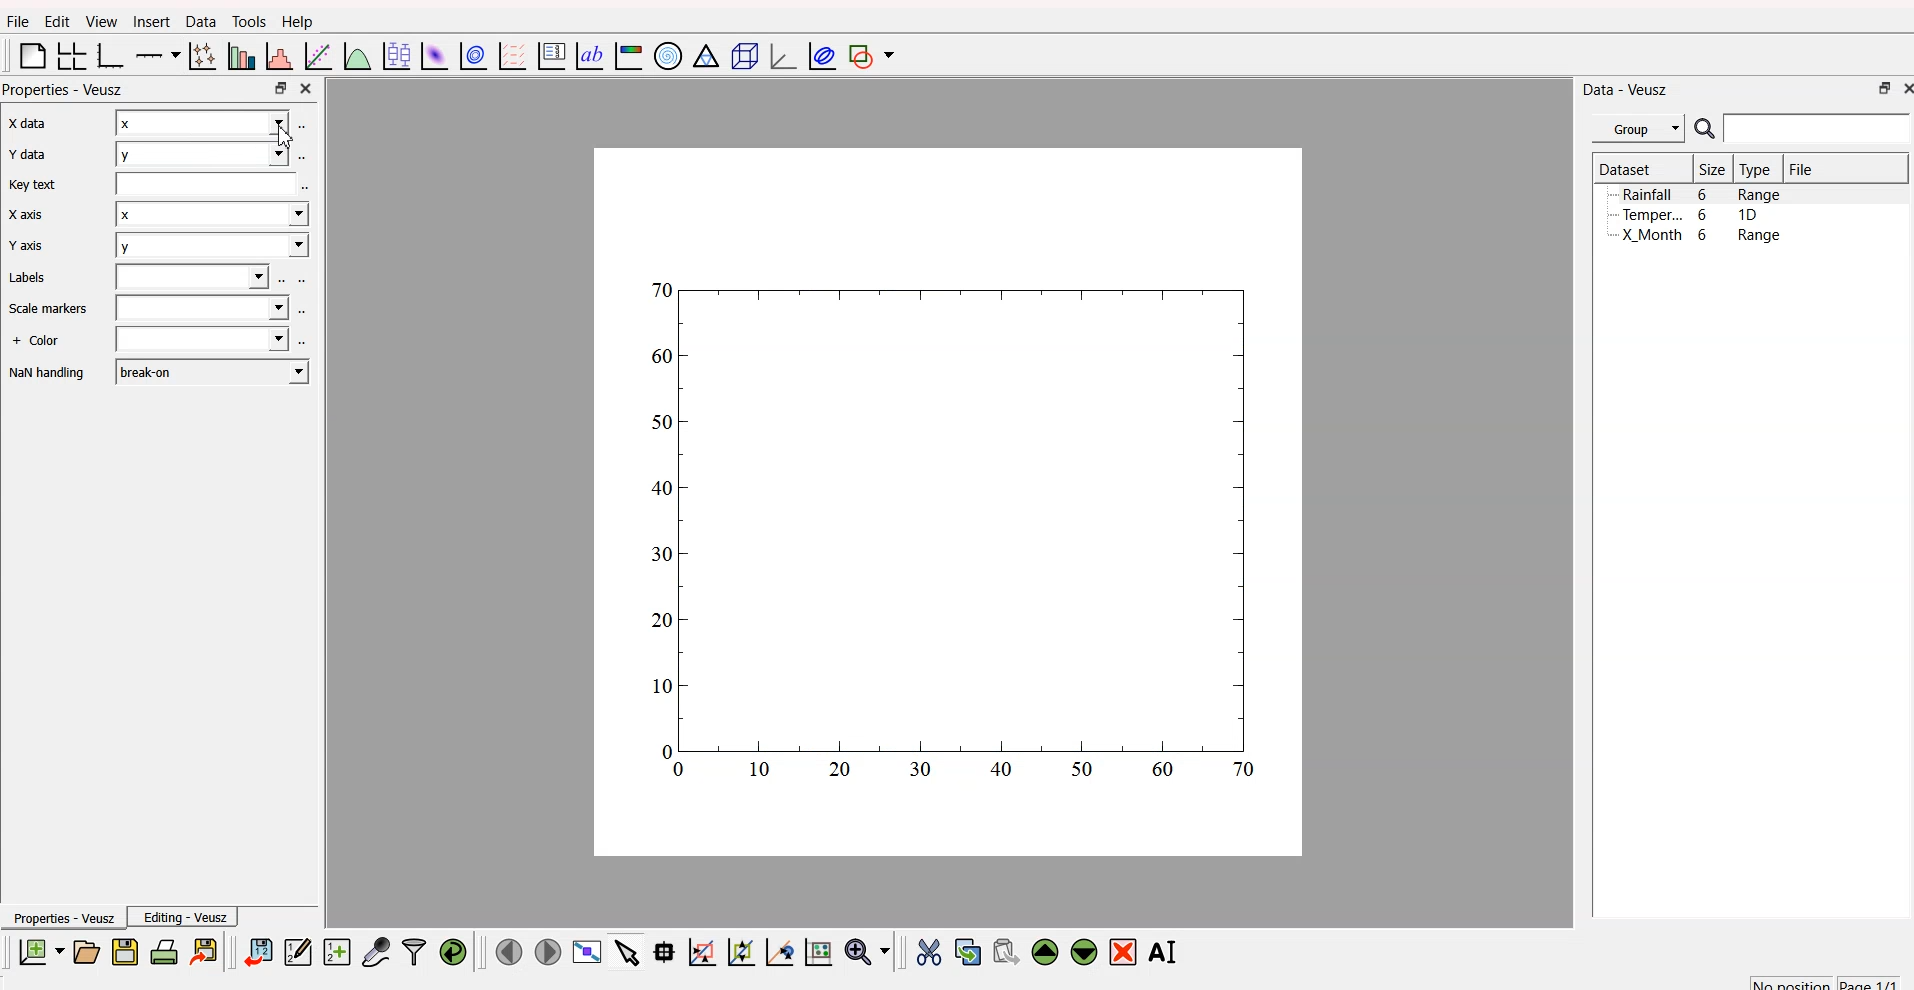  I want to click on | Size, so click(1710, 170).